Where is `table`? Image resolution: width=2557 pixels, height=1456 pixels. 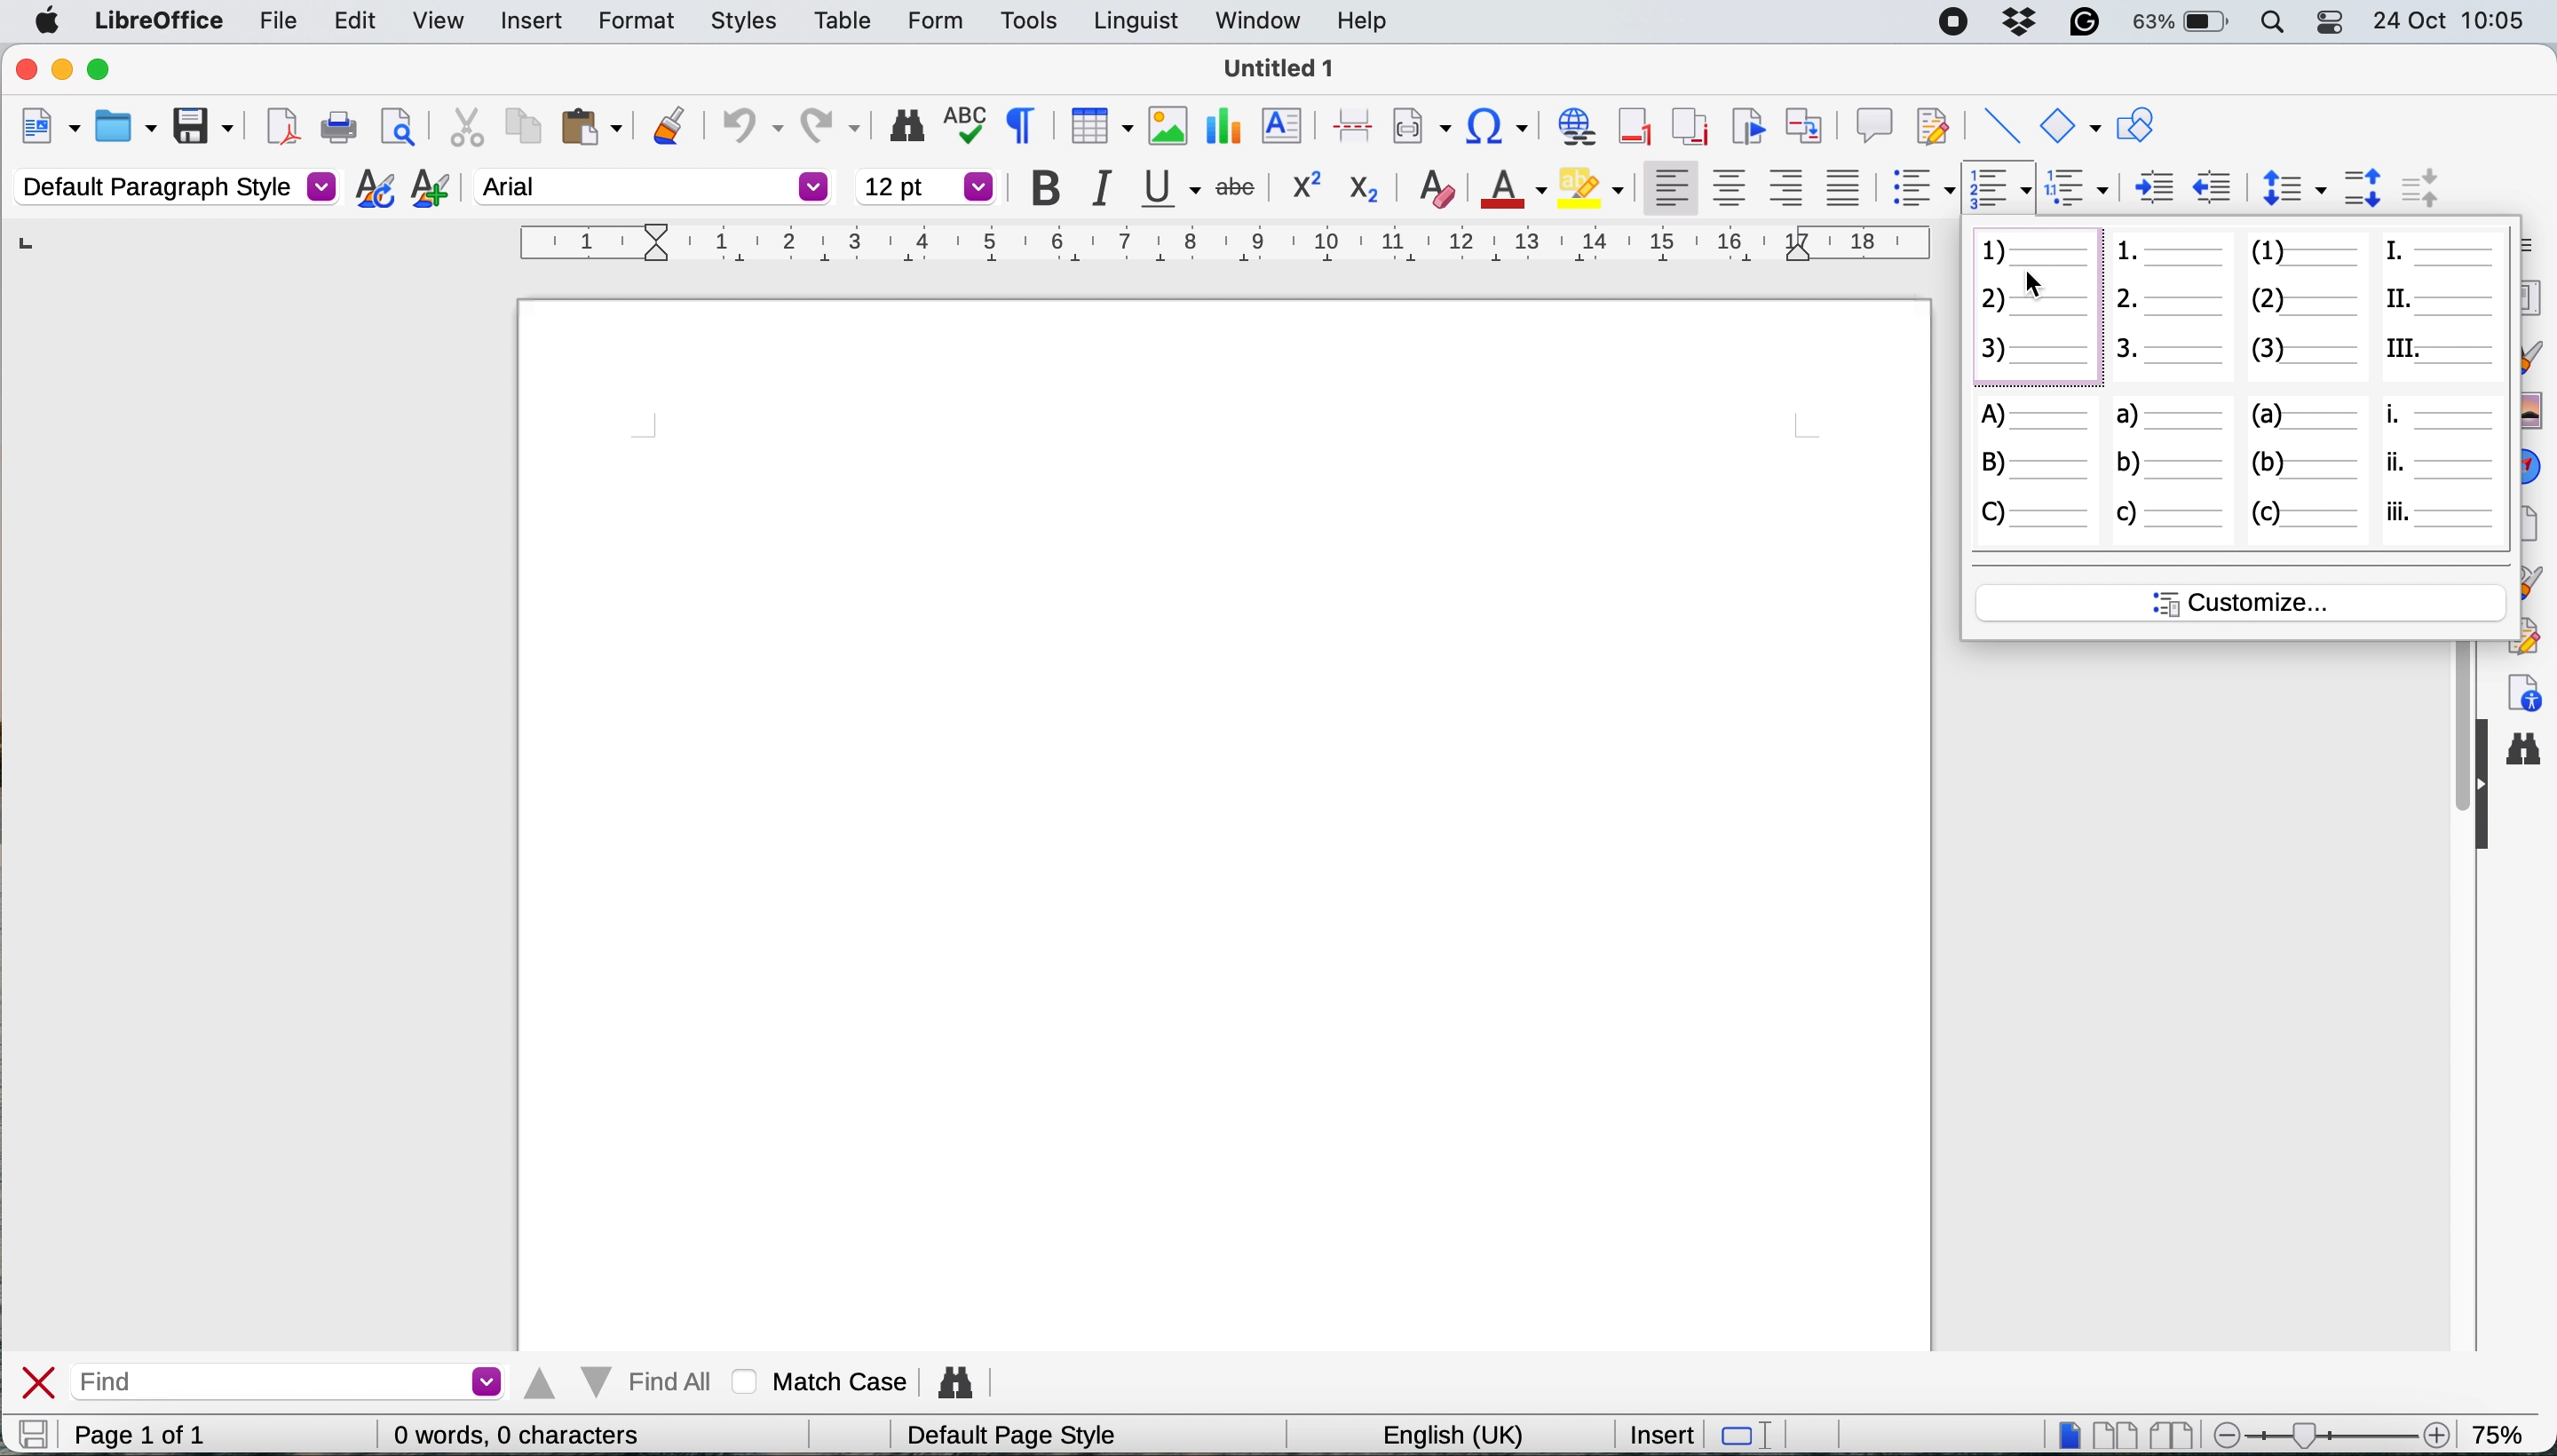
table is located at coordinates (848, 19).